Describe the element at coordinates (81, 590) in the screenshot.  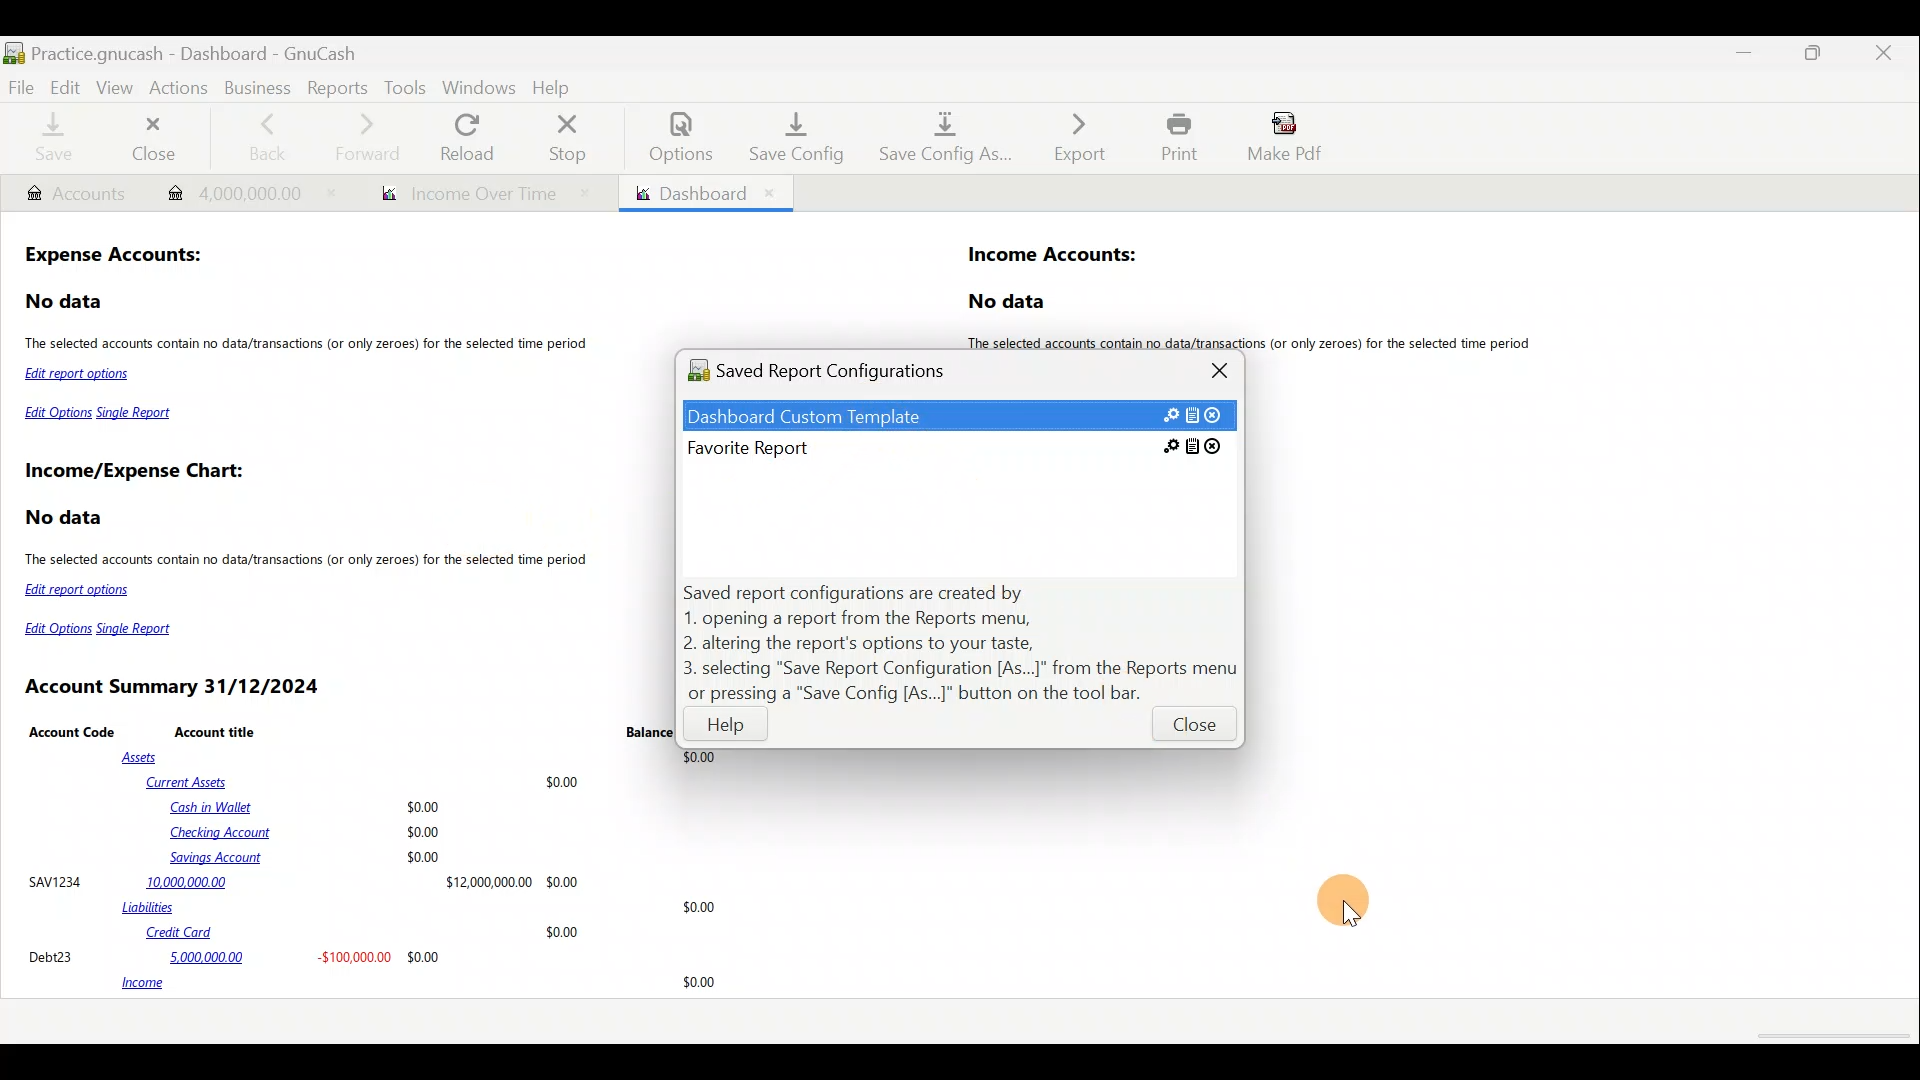
I see `Edit report options` at that location.